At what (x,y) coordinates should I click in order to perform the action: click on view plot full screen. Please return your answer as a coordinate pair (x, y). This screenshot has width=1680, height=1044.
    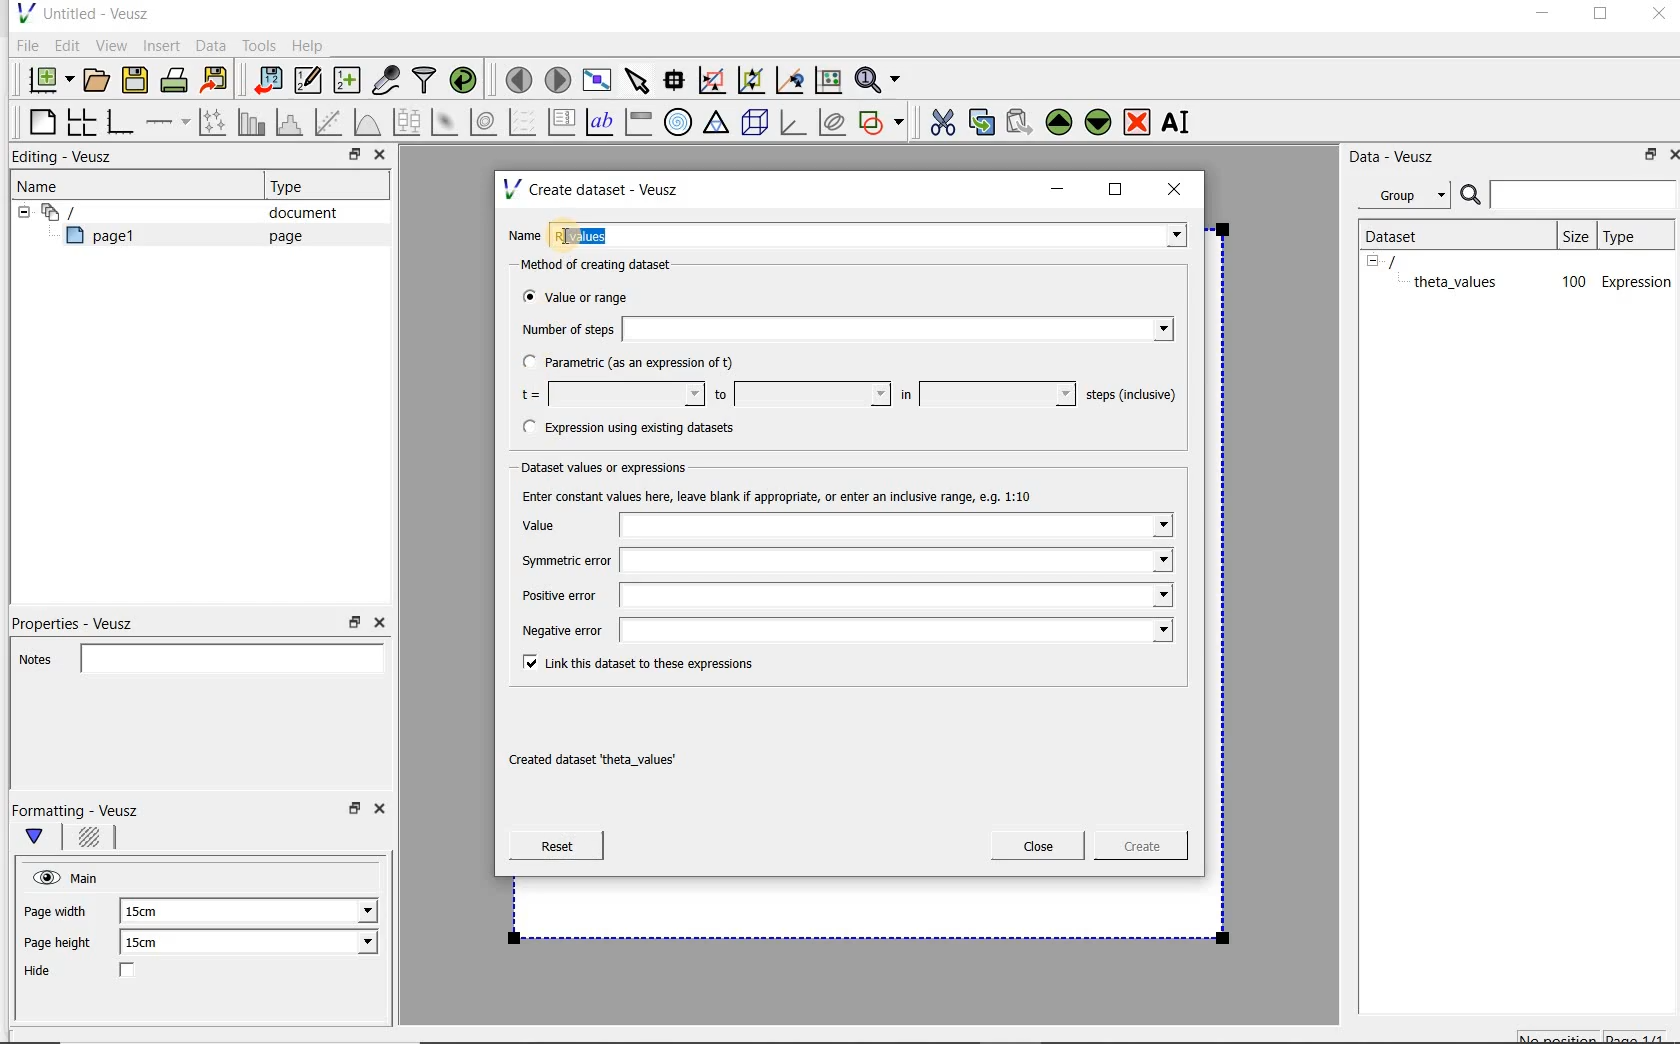
    Looking at the image, I should click on (595, 78).